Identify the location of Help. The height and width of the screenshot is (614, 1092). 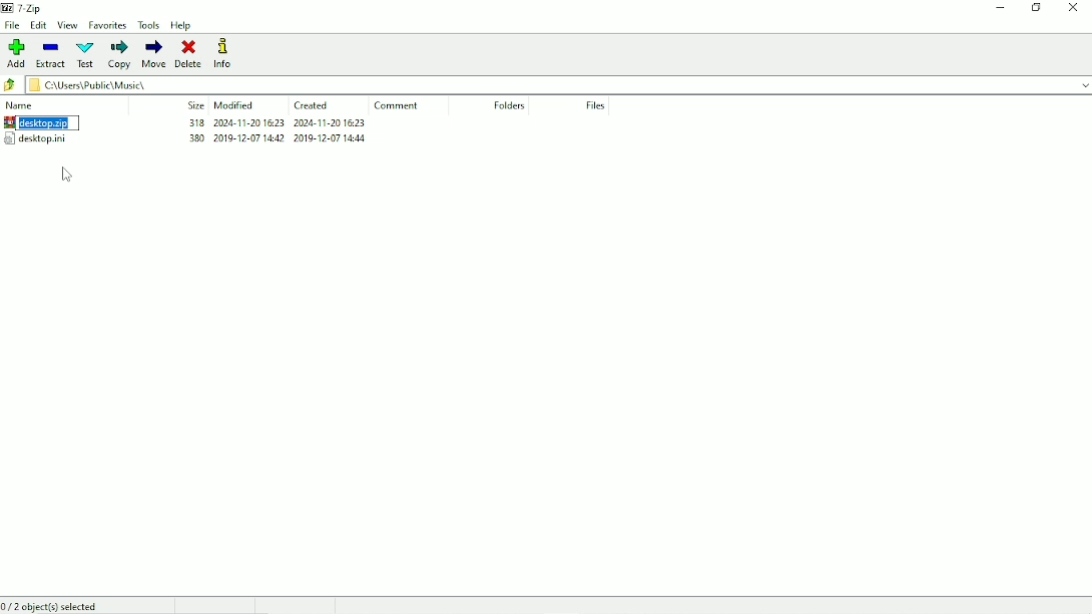
(182, 26).